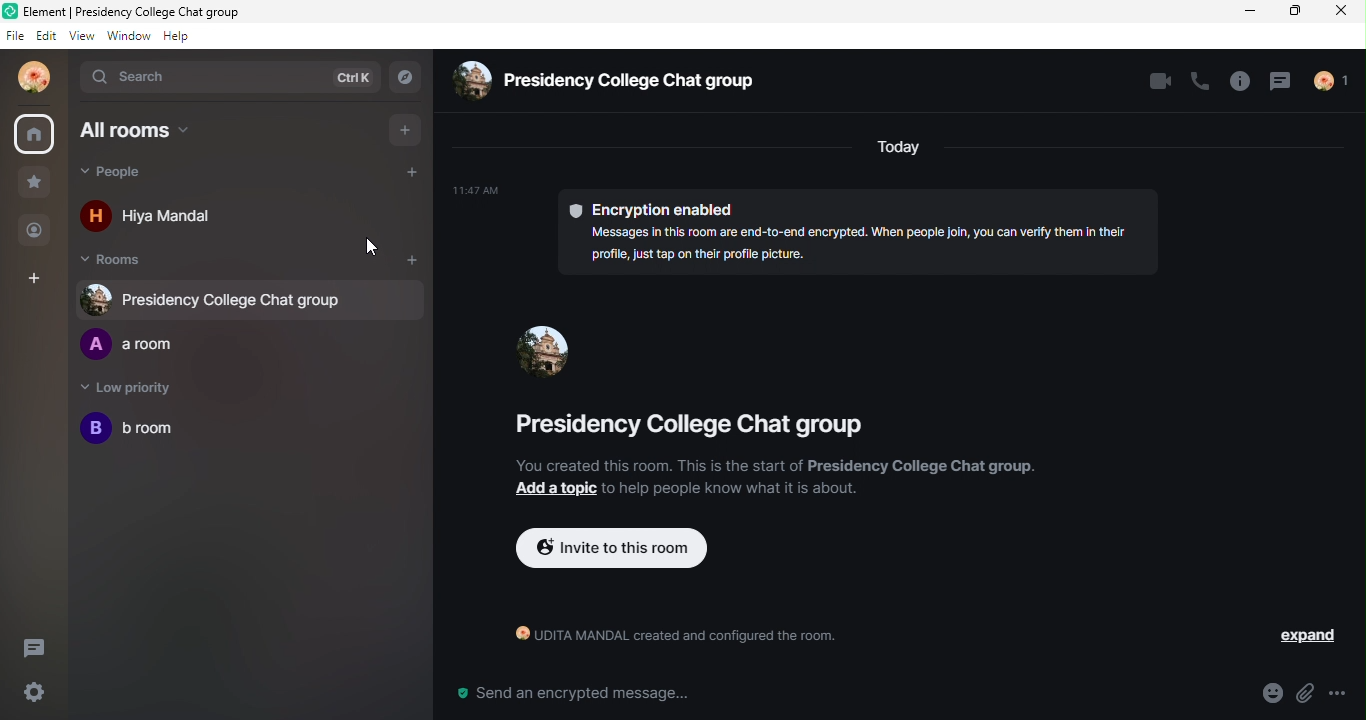  What do you see at coordinates (899, 149) in the screenshot?
I see `today` at bounding box center [899, 149].